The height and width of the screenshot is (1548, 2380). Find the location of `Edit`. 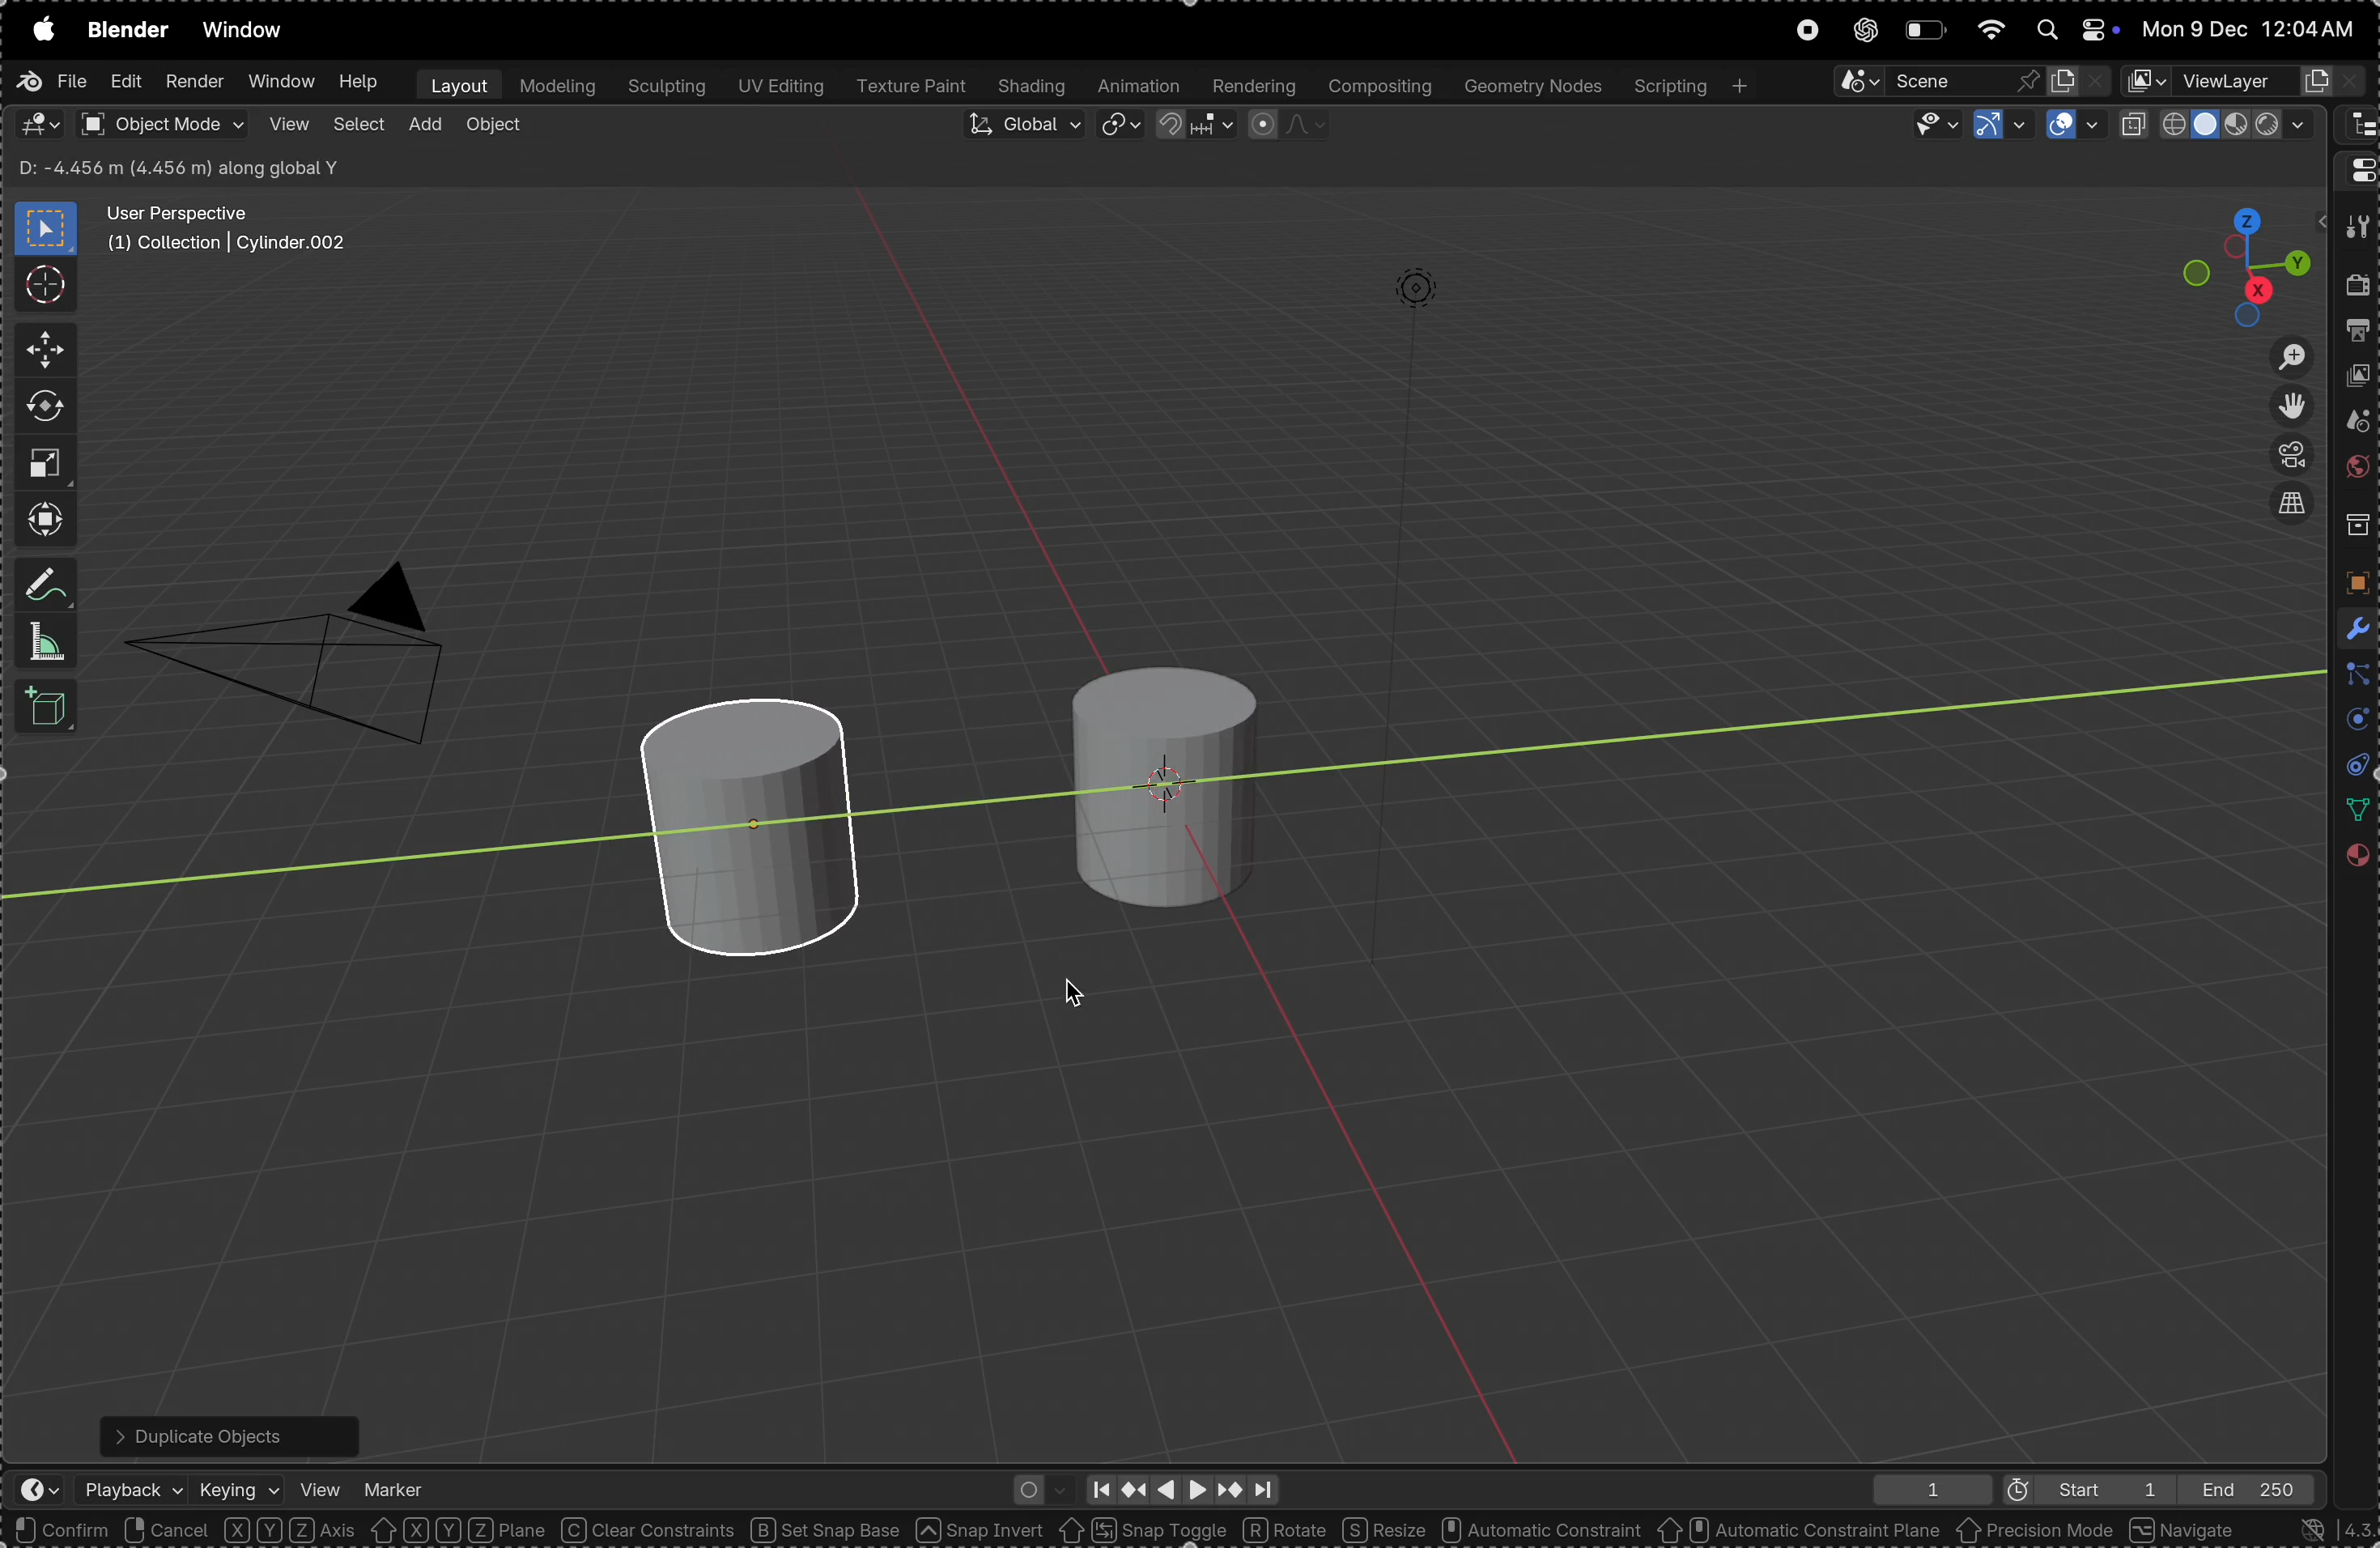

Edit is located at coordinates (122, 84).